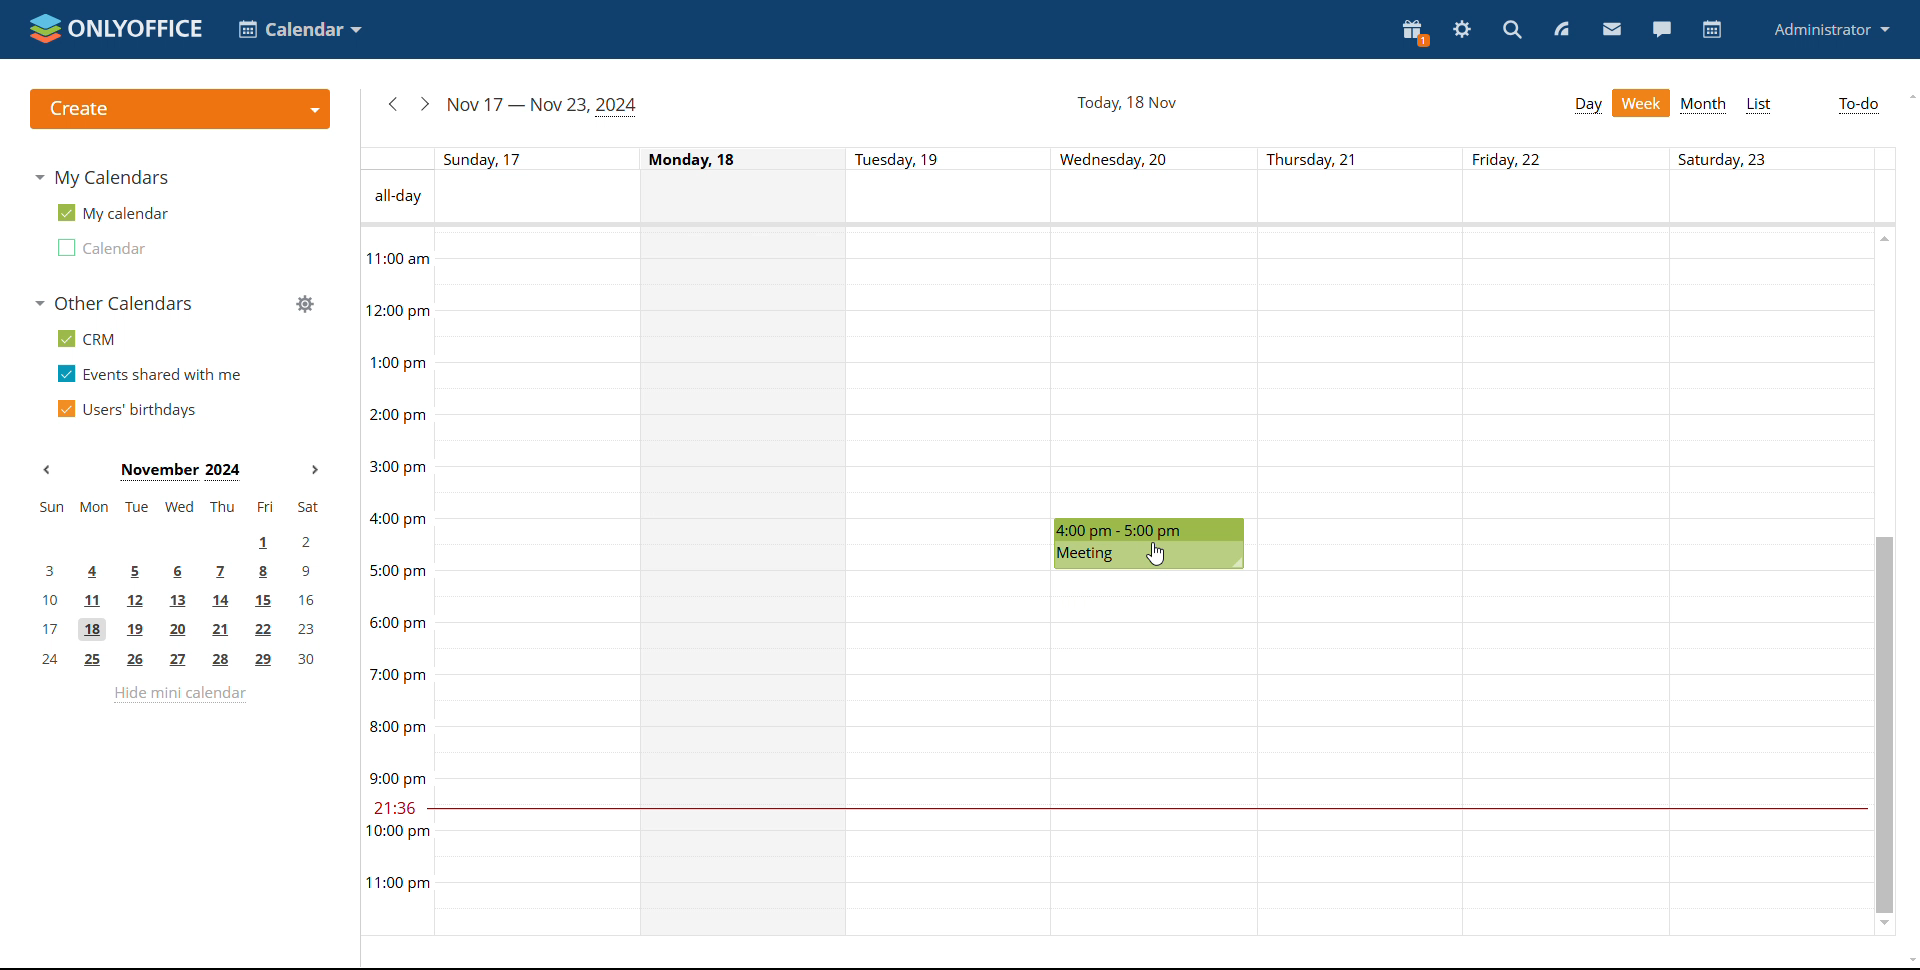 The image size is (1920, 970). Describe the element at coordinates (1908, 962) in the screenshot. I see `scroll down` at that location.